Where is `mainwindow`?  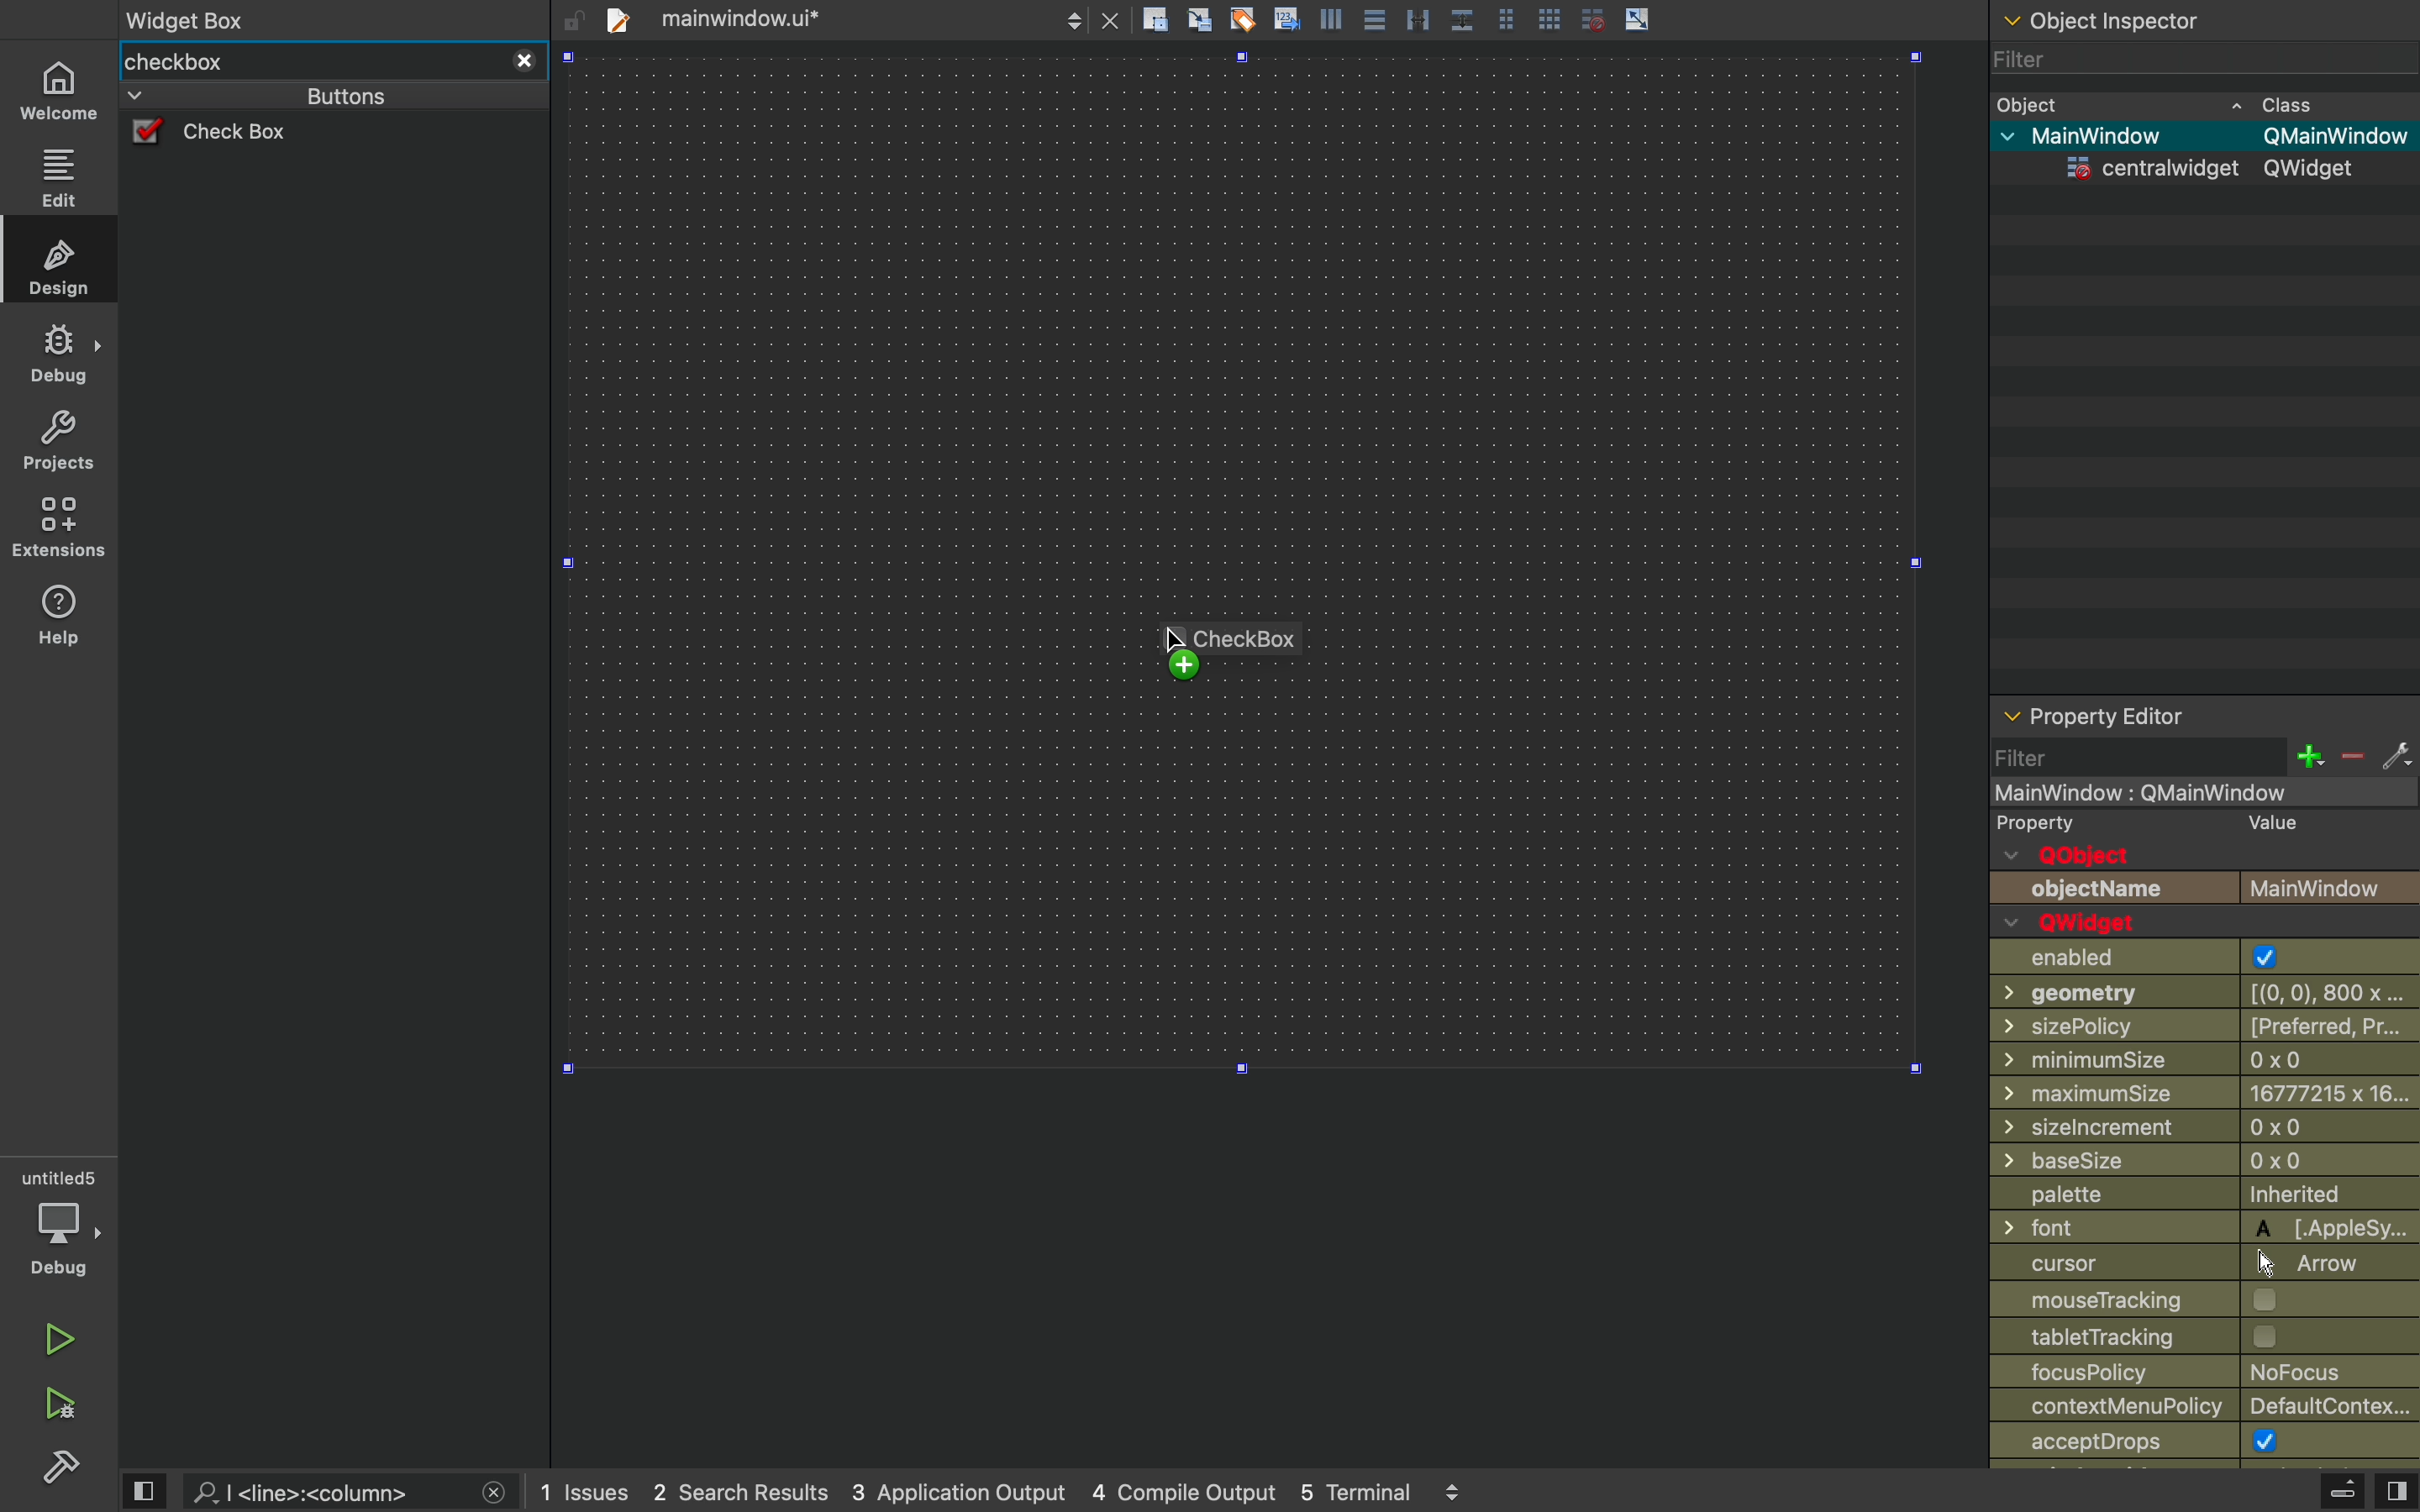
mainwindow is located at coordinates (2177, 794).